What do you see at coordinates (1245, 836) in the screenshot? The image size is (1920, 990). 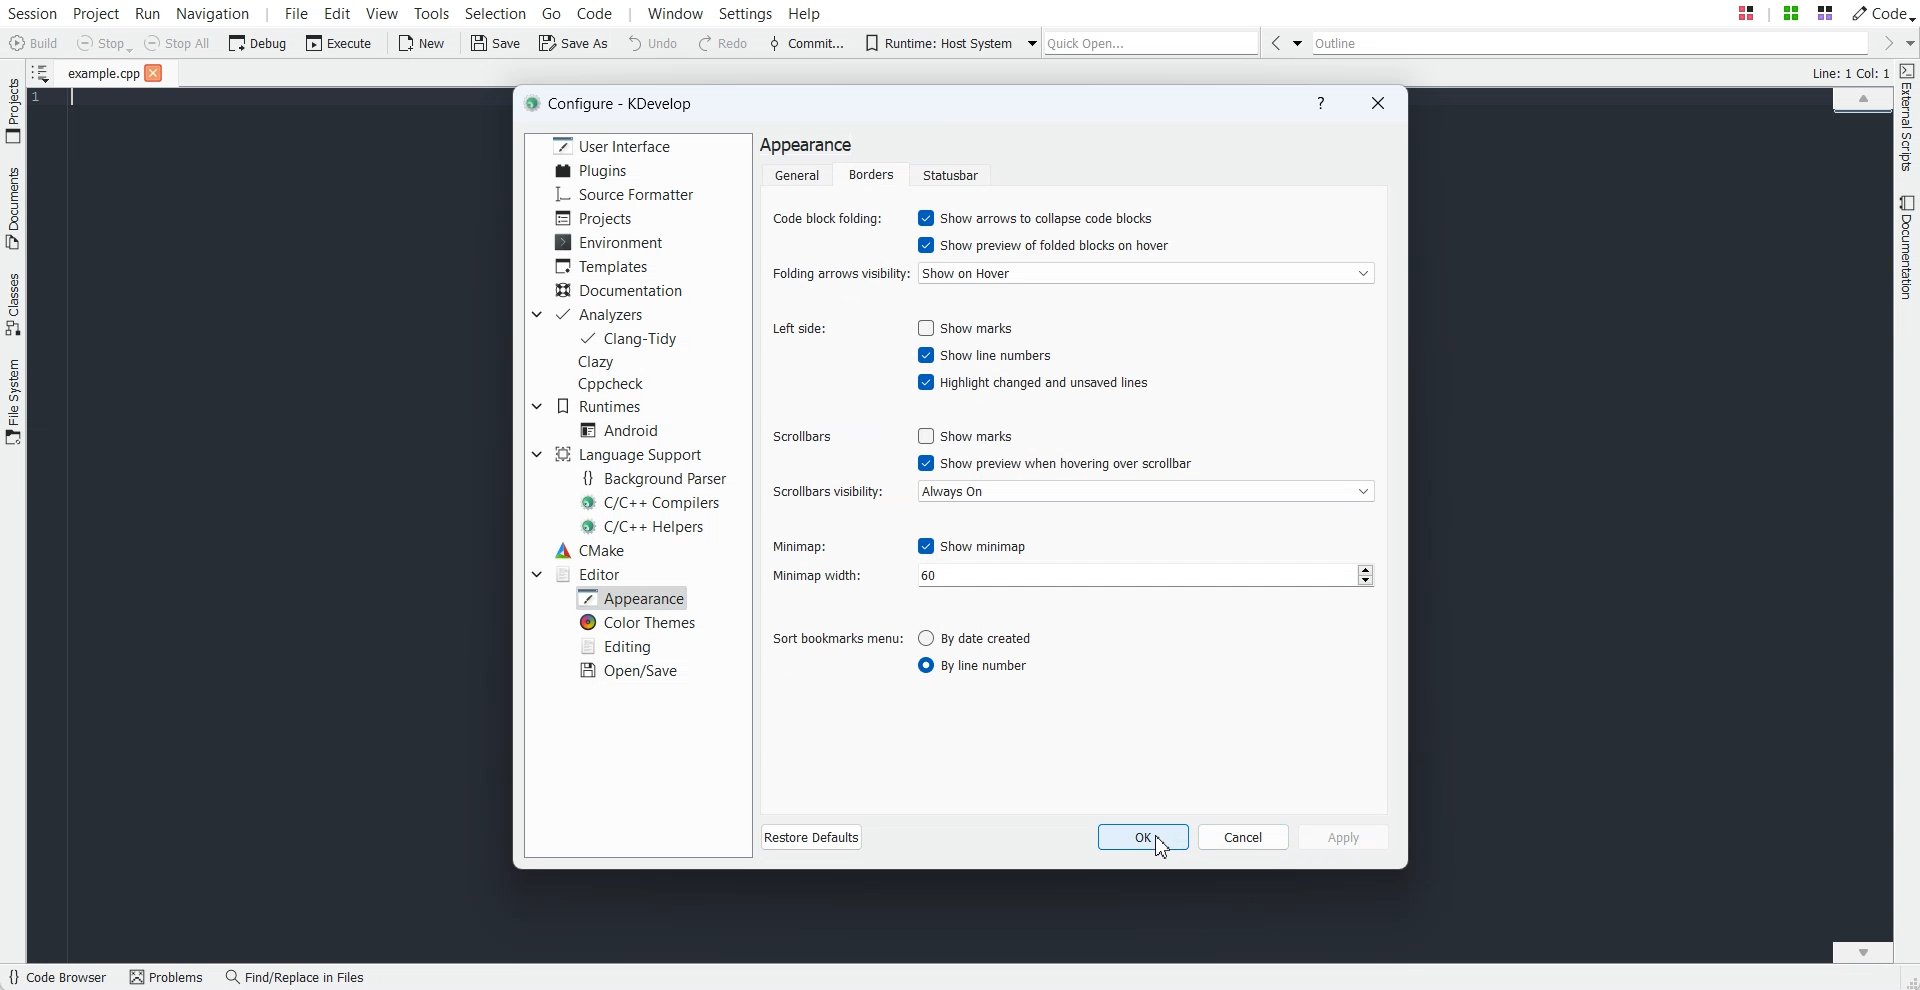 I see `Cancel` at bounding box center [1245, 836].